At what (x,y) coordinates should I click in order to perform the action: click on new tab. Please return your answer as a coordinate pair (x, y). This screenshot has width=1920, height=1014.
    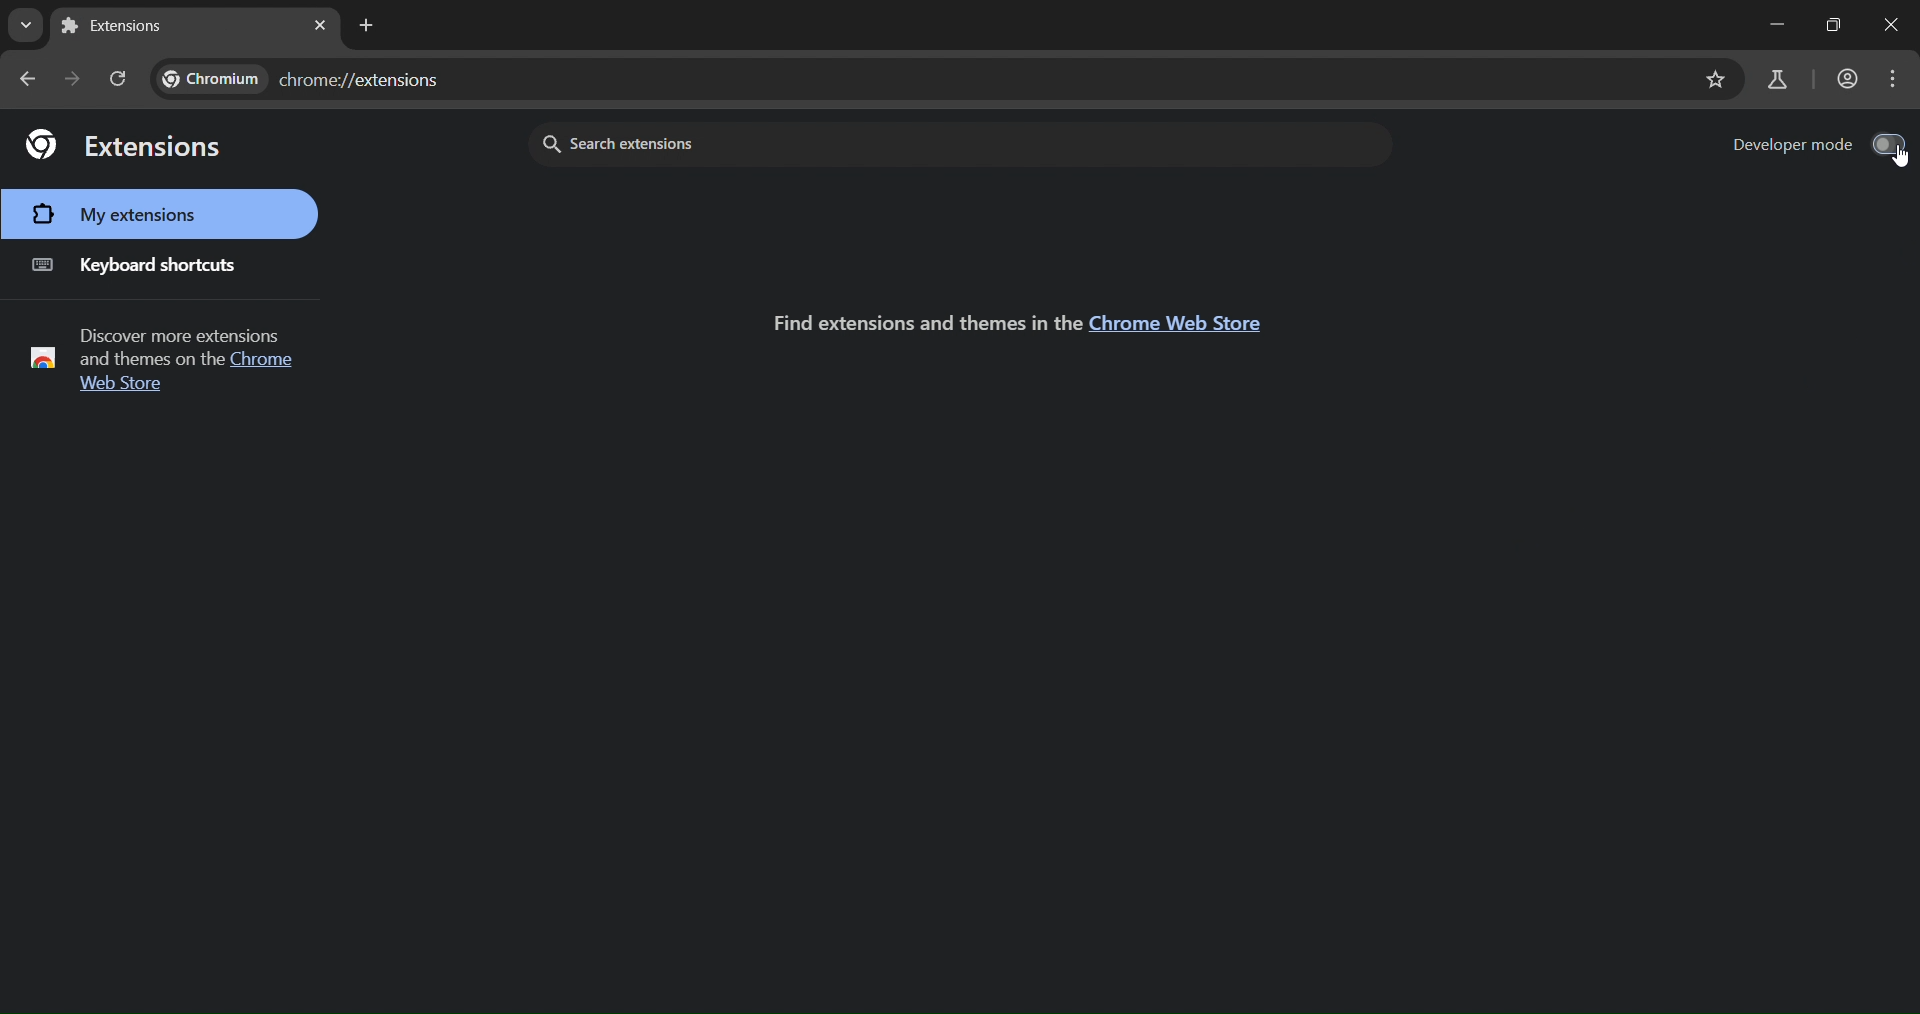
    Looking at the image, I should click on (126, 28).